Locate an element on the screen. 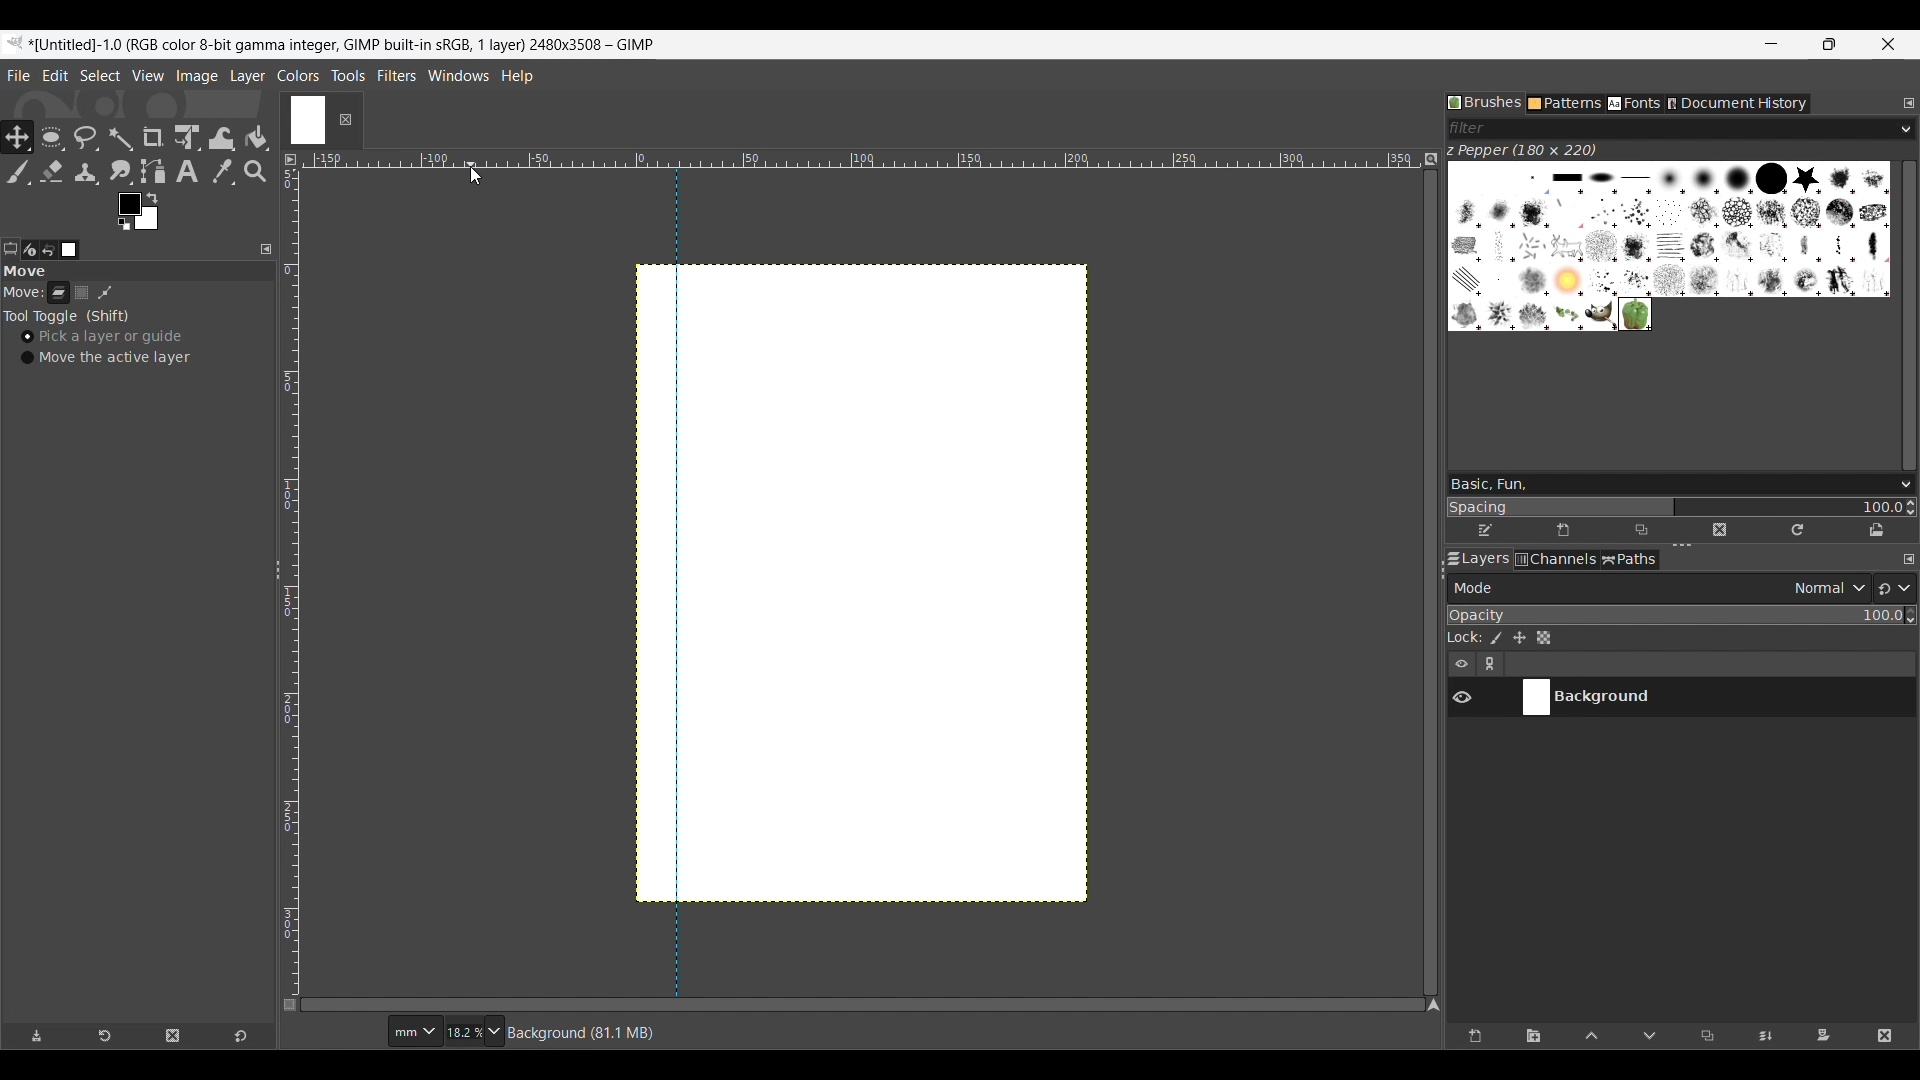 This screenshot has width=1920, height=1080. Access the image menu is located at coordinates (290, 160).